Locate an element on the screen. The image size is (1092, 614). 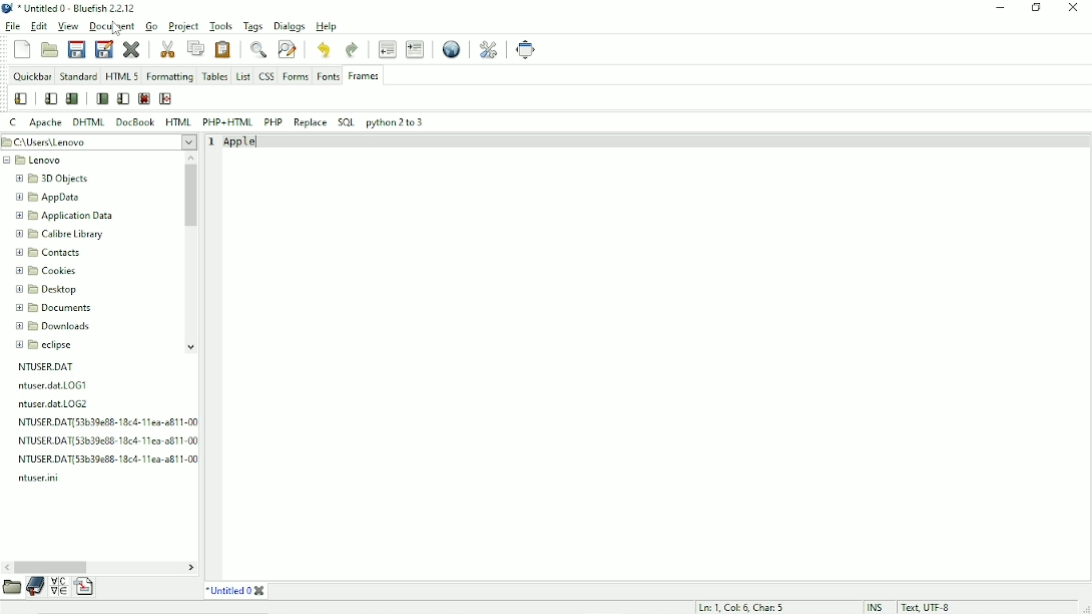
file is located at coordinates (107, 441).